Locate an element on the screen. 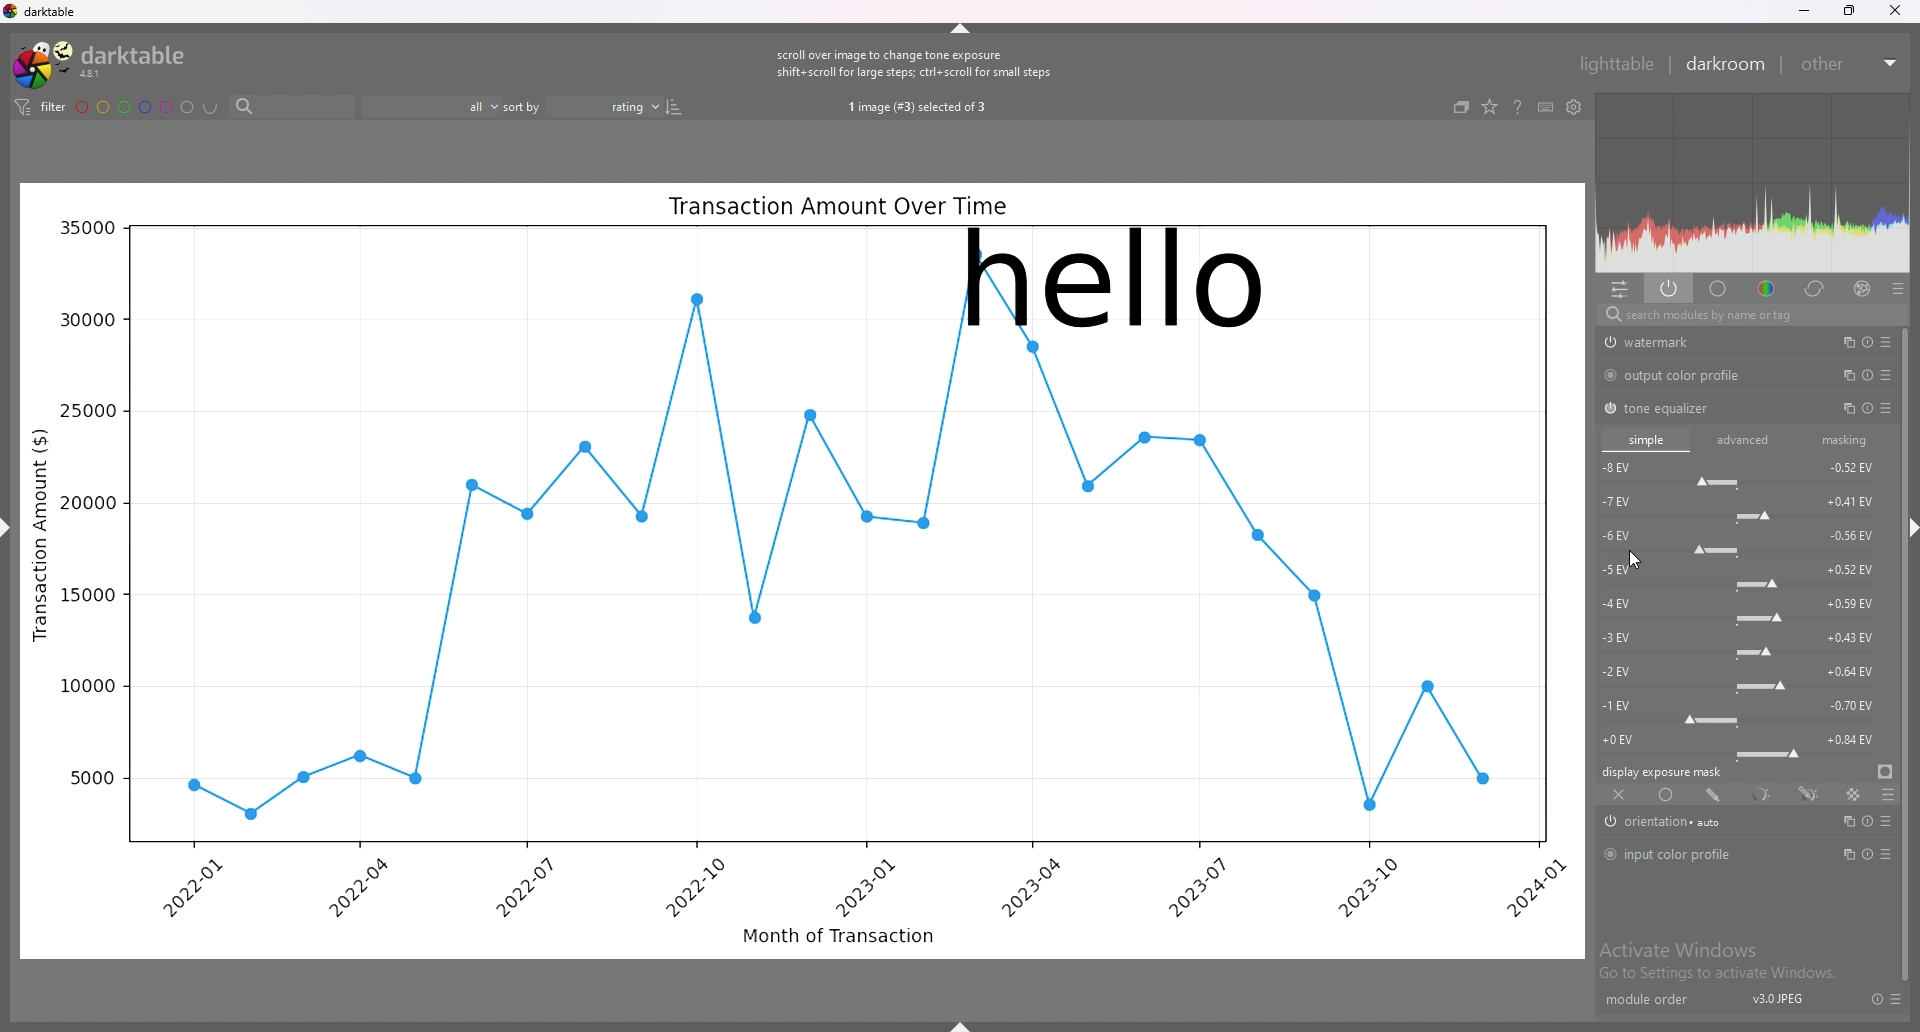  darkroom is located at coordinates (1727, 65).